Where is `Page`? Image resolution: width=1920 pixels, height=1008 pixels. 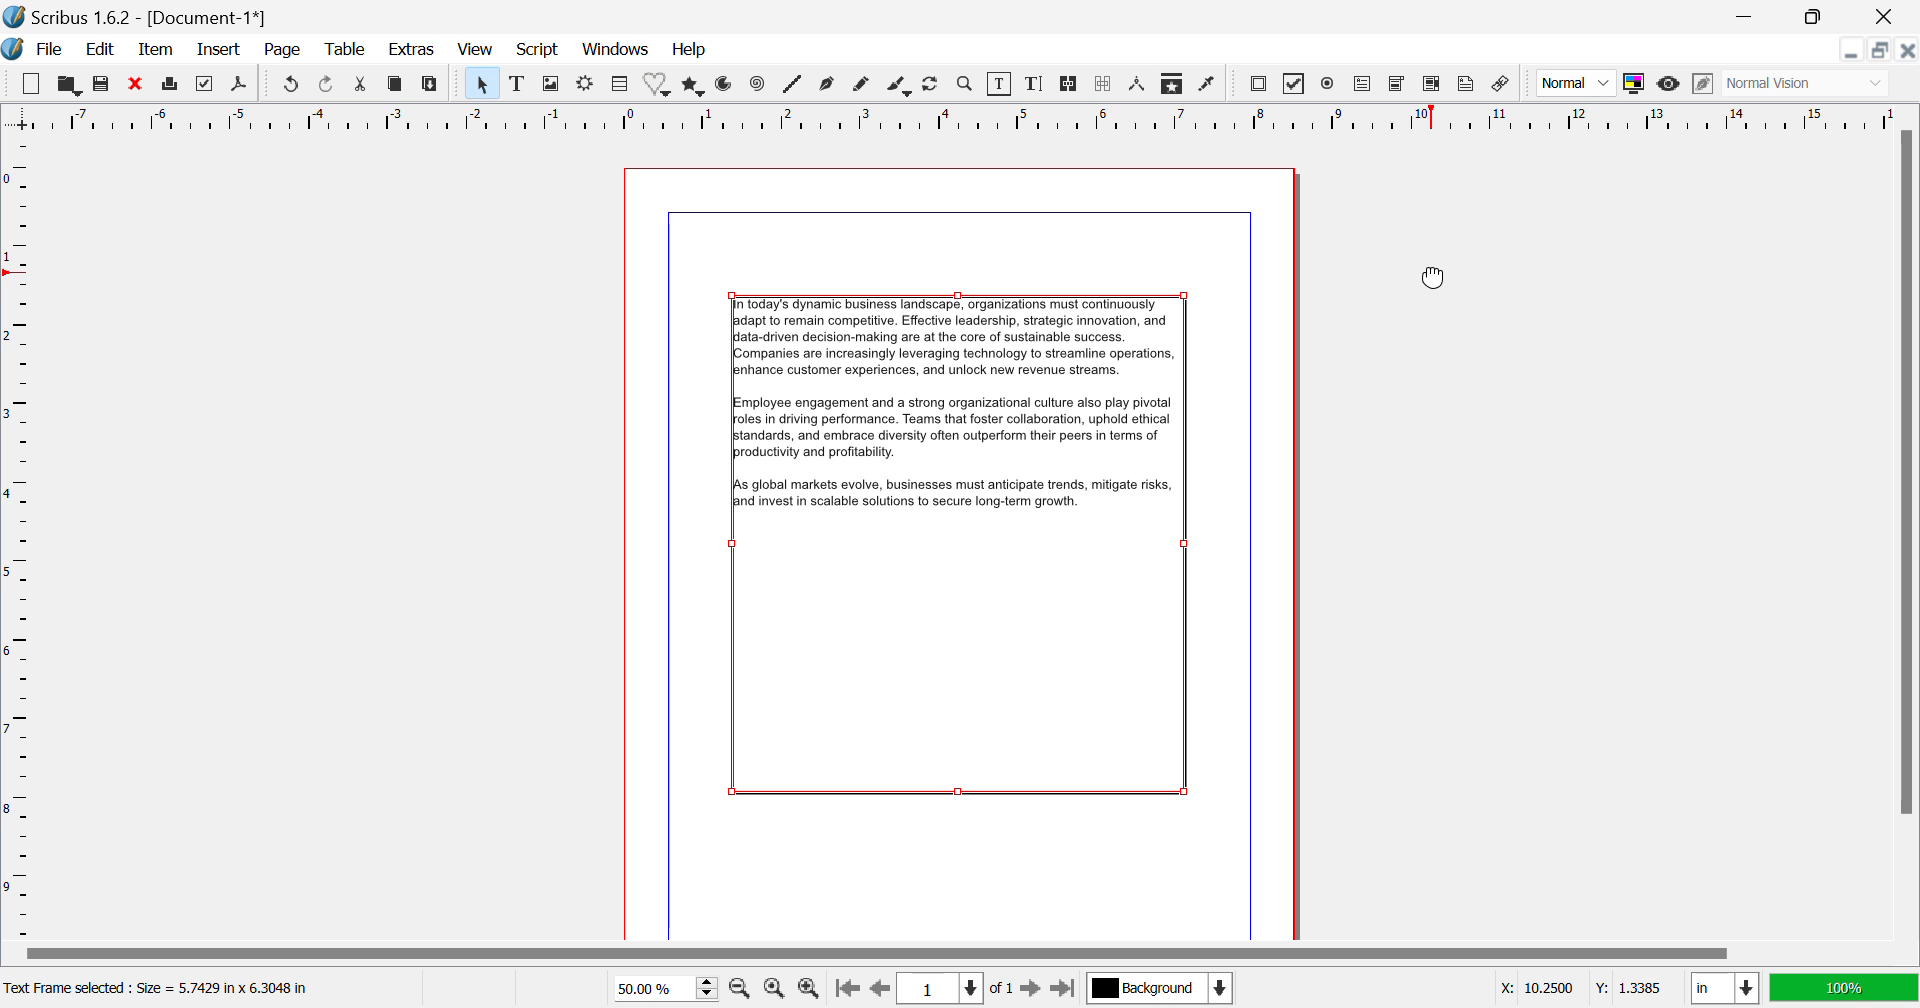 Page is located at coordinates (283, 52).